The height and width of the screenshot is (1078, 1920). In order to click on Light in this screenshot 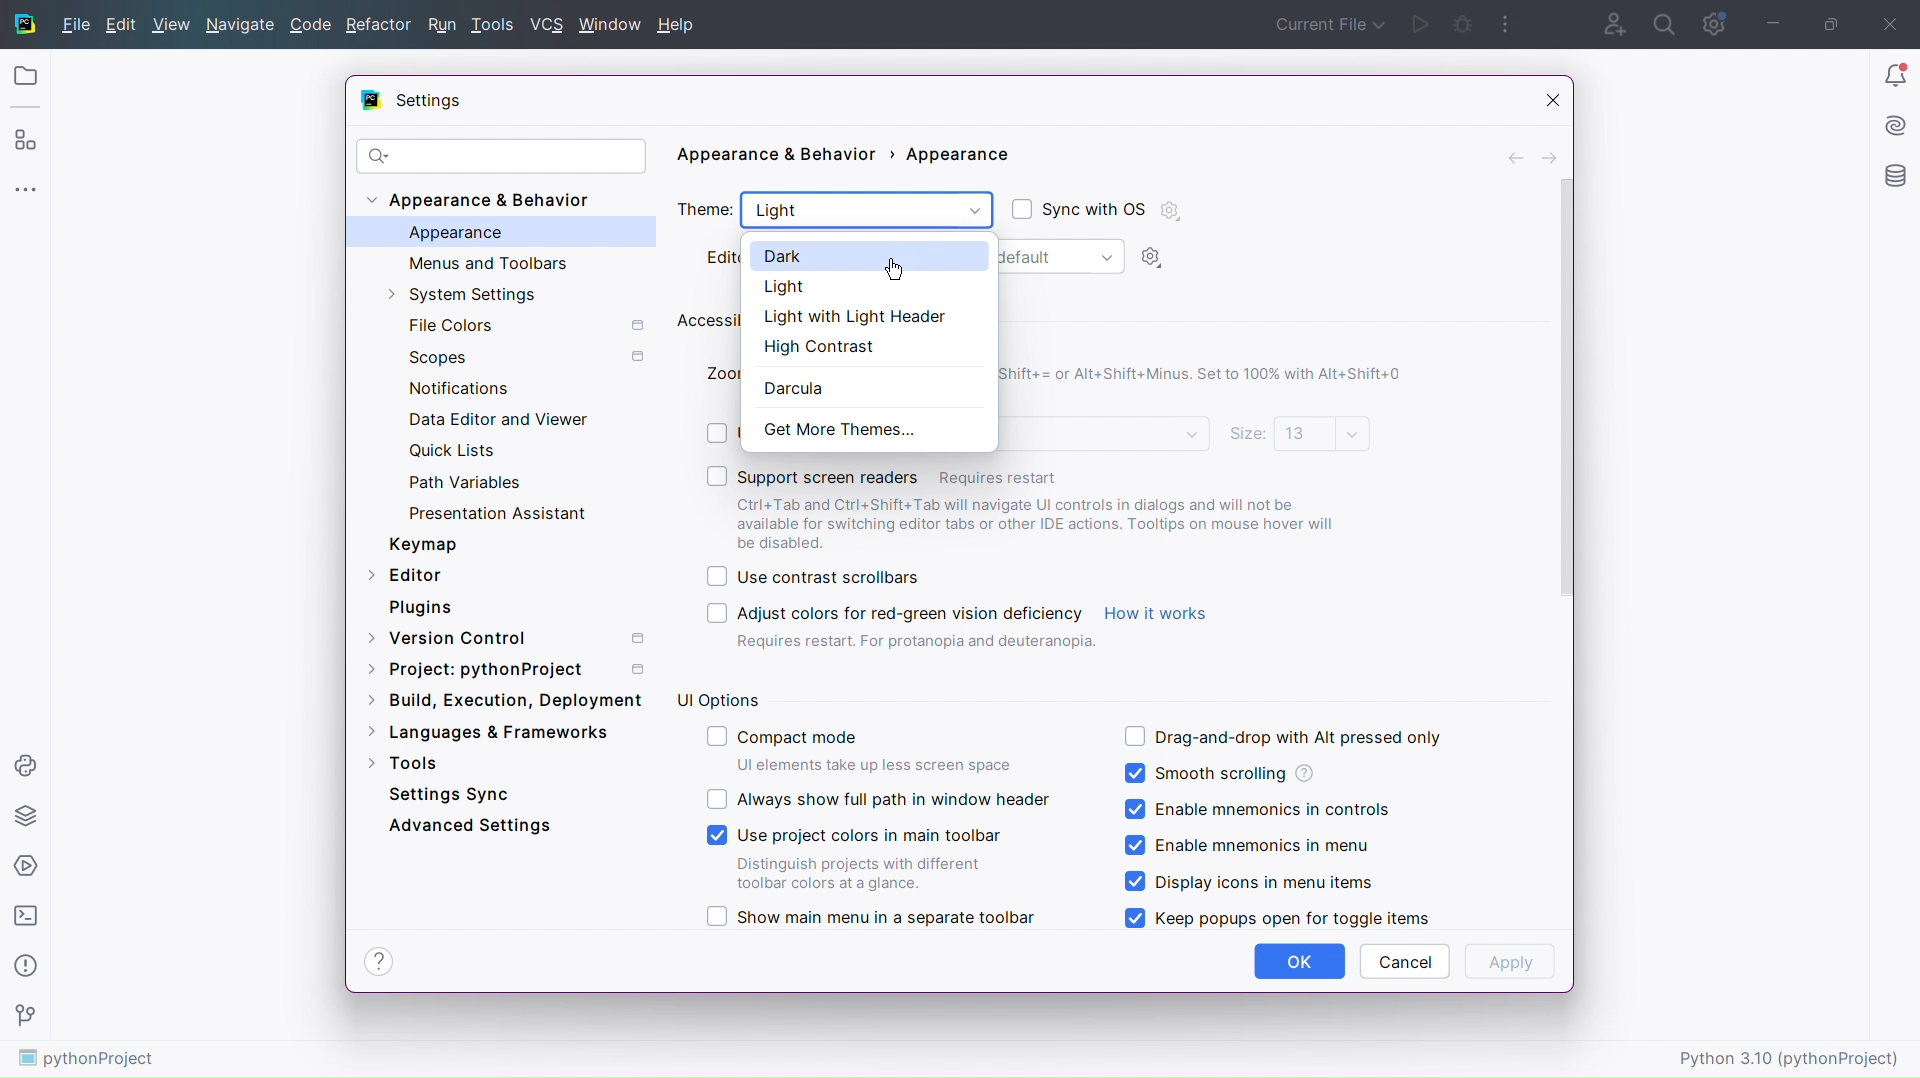, I will do `click(866, 212)`.